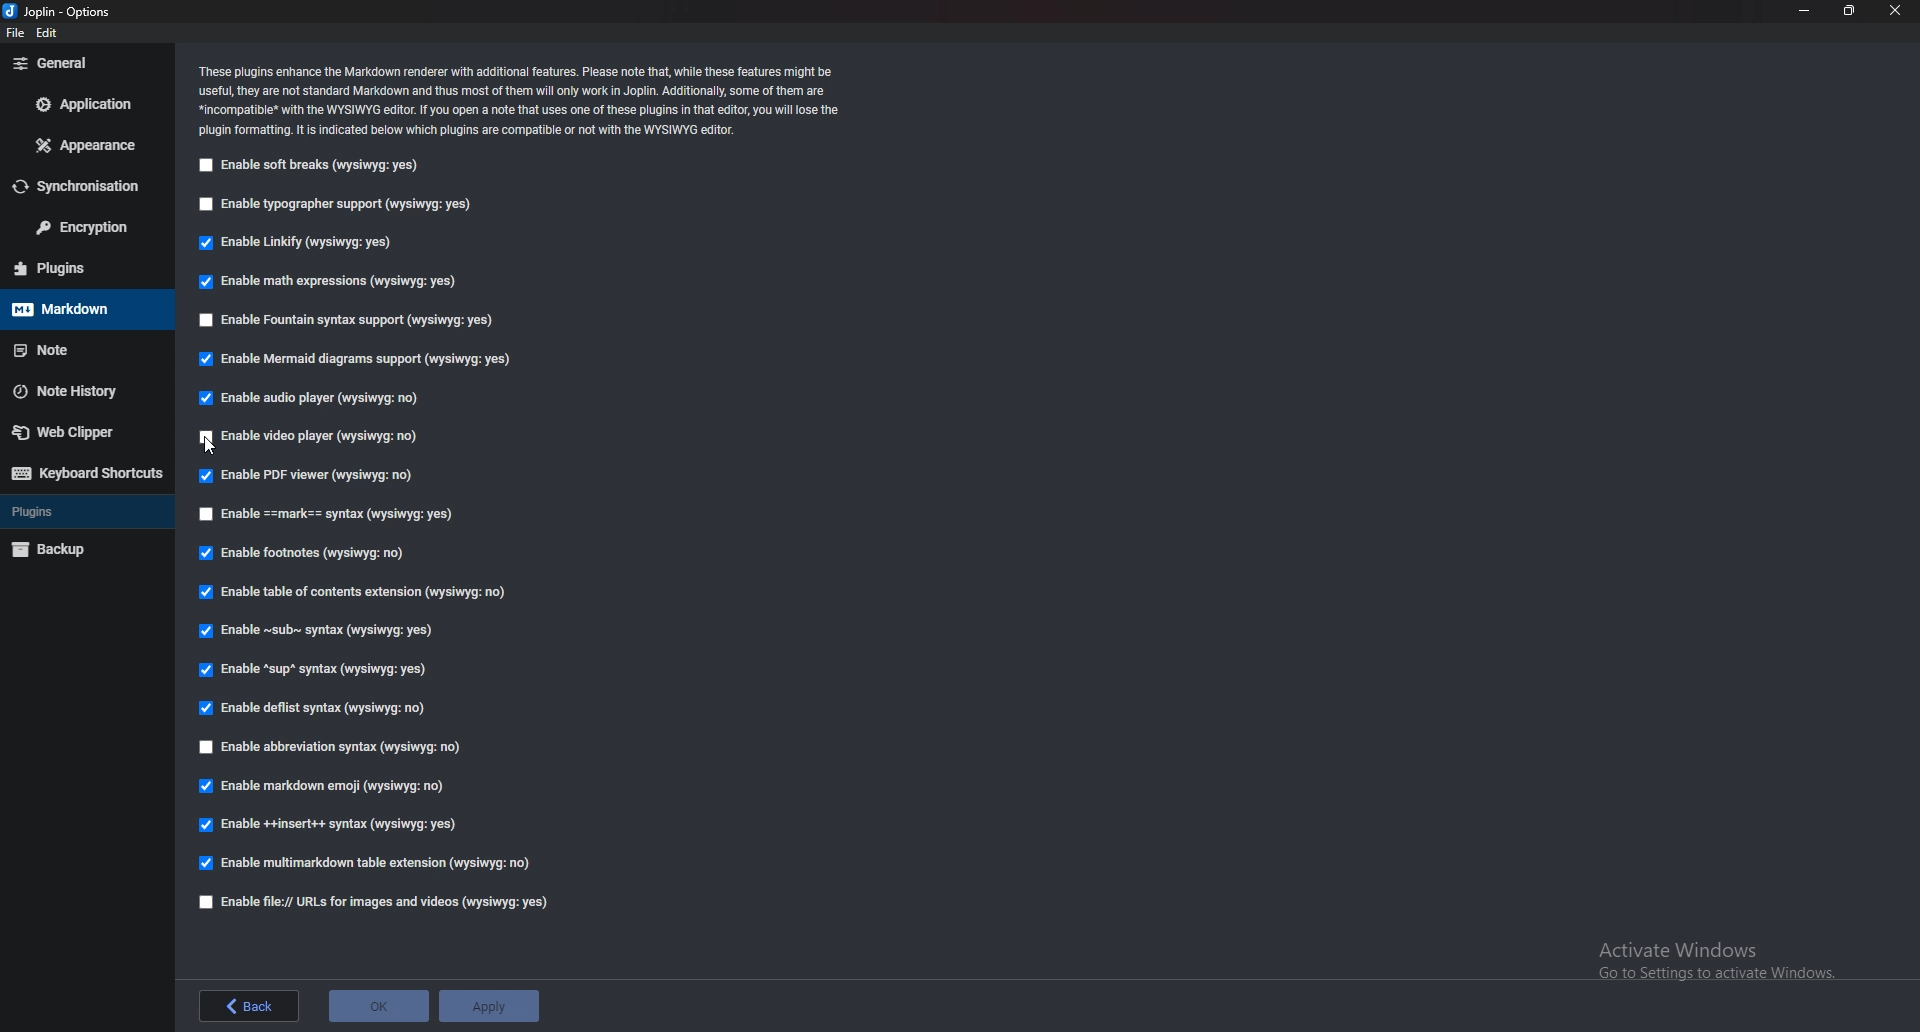 This screenshot has height=1032, width=1920. Describe the element at coordinates (14, 33) in the screenshot. I see `file` at that location.